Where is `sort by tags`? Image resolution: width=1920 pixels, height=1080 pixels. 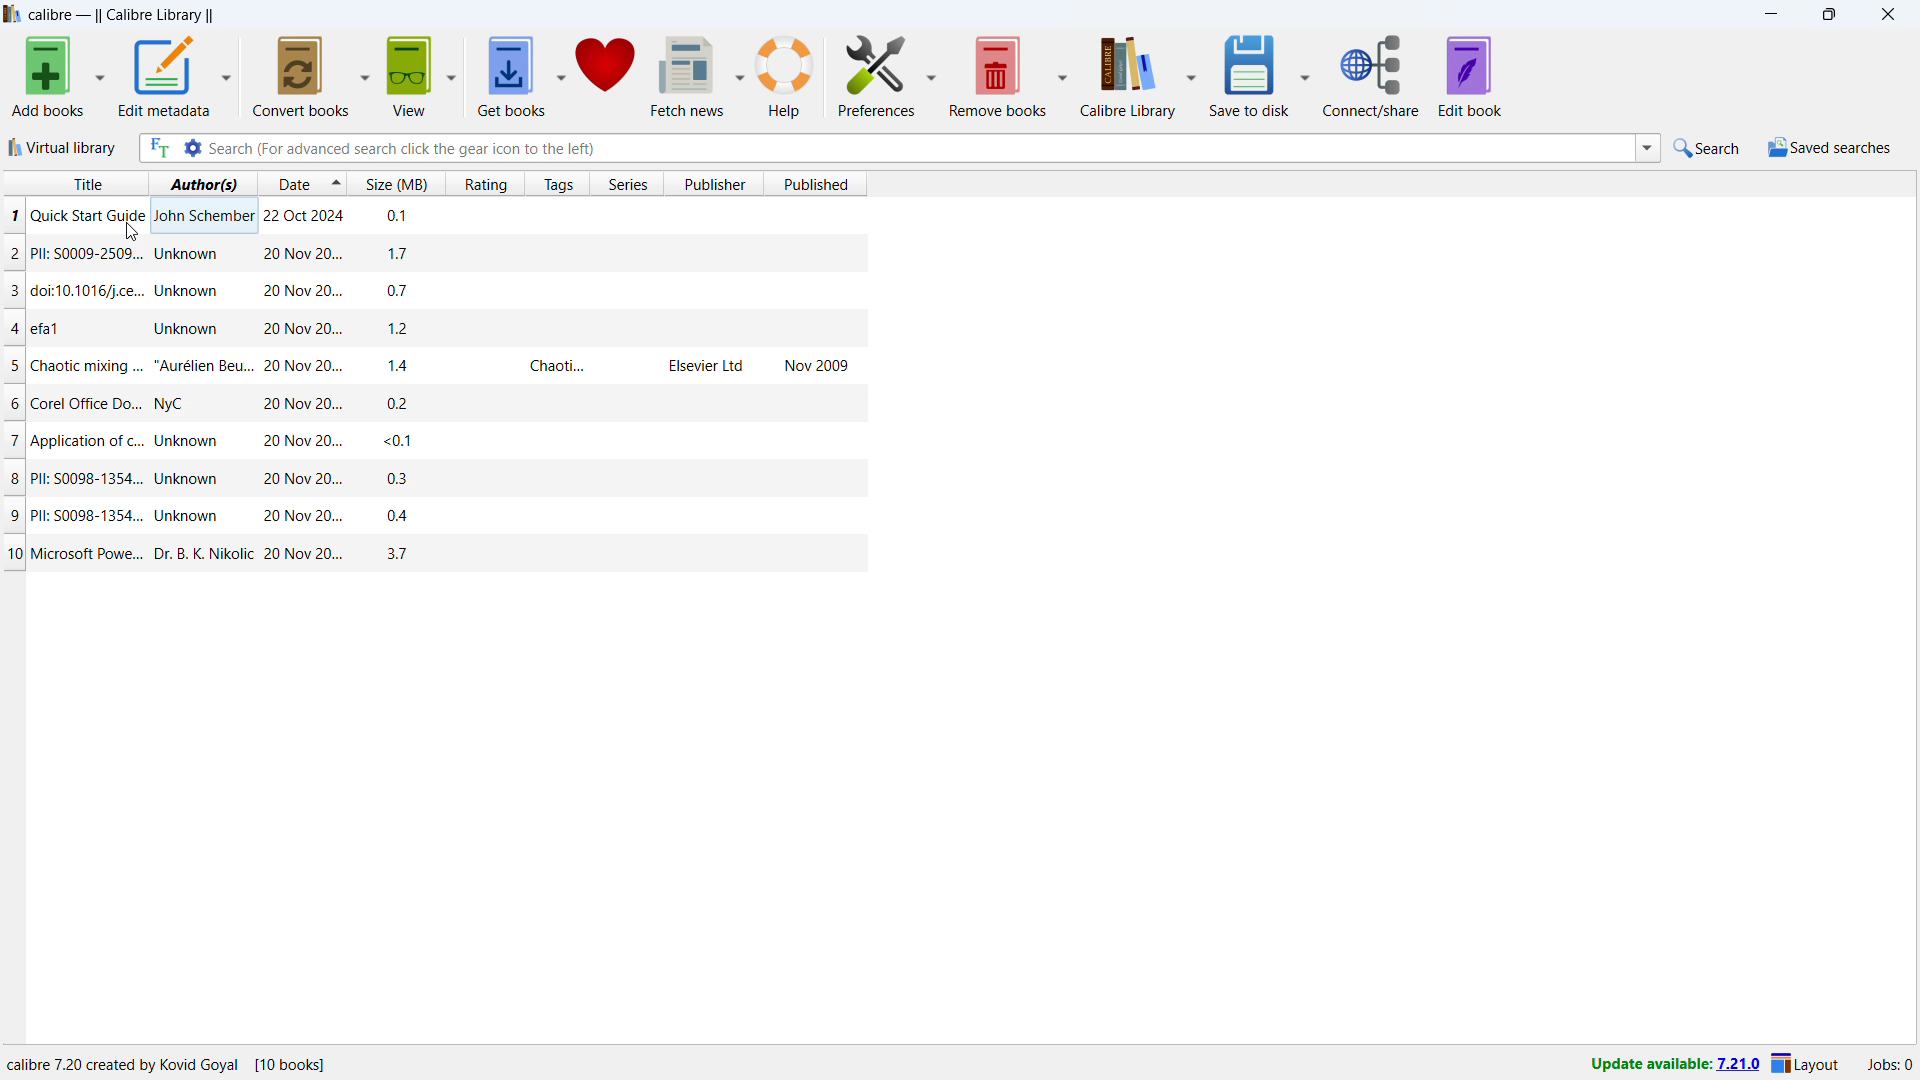 sort by tags is located at coordinates (556, 183).